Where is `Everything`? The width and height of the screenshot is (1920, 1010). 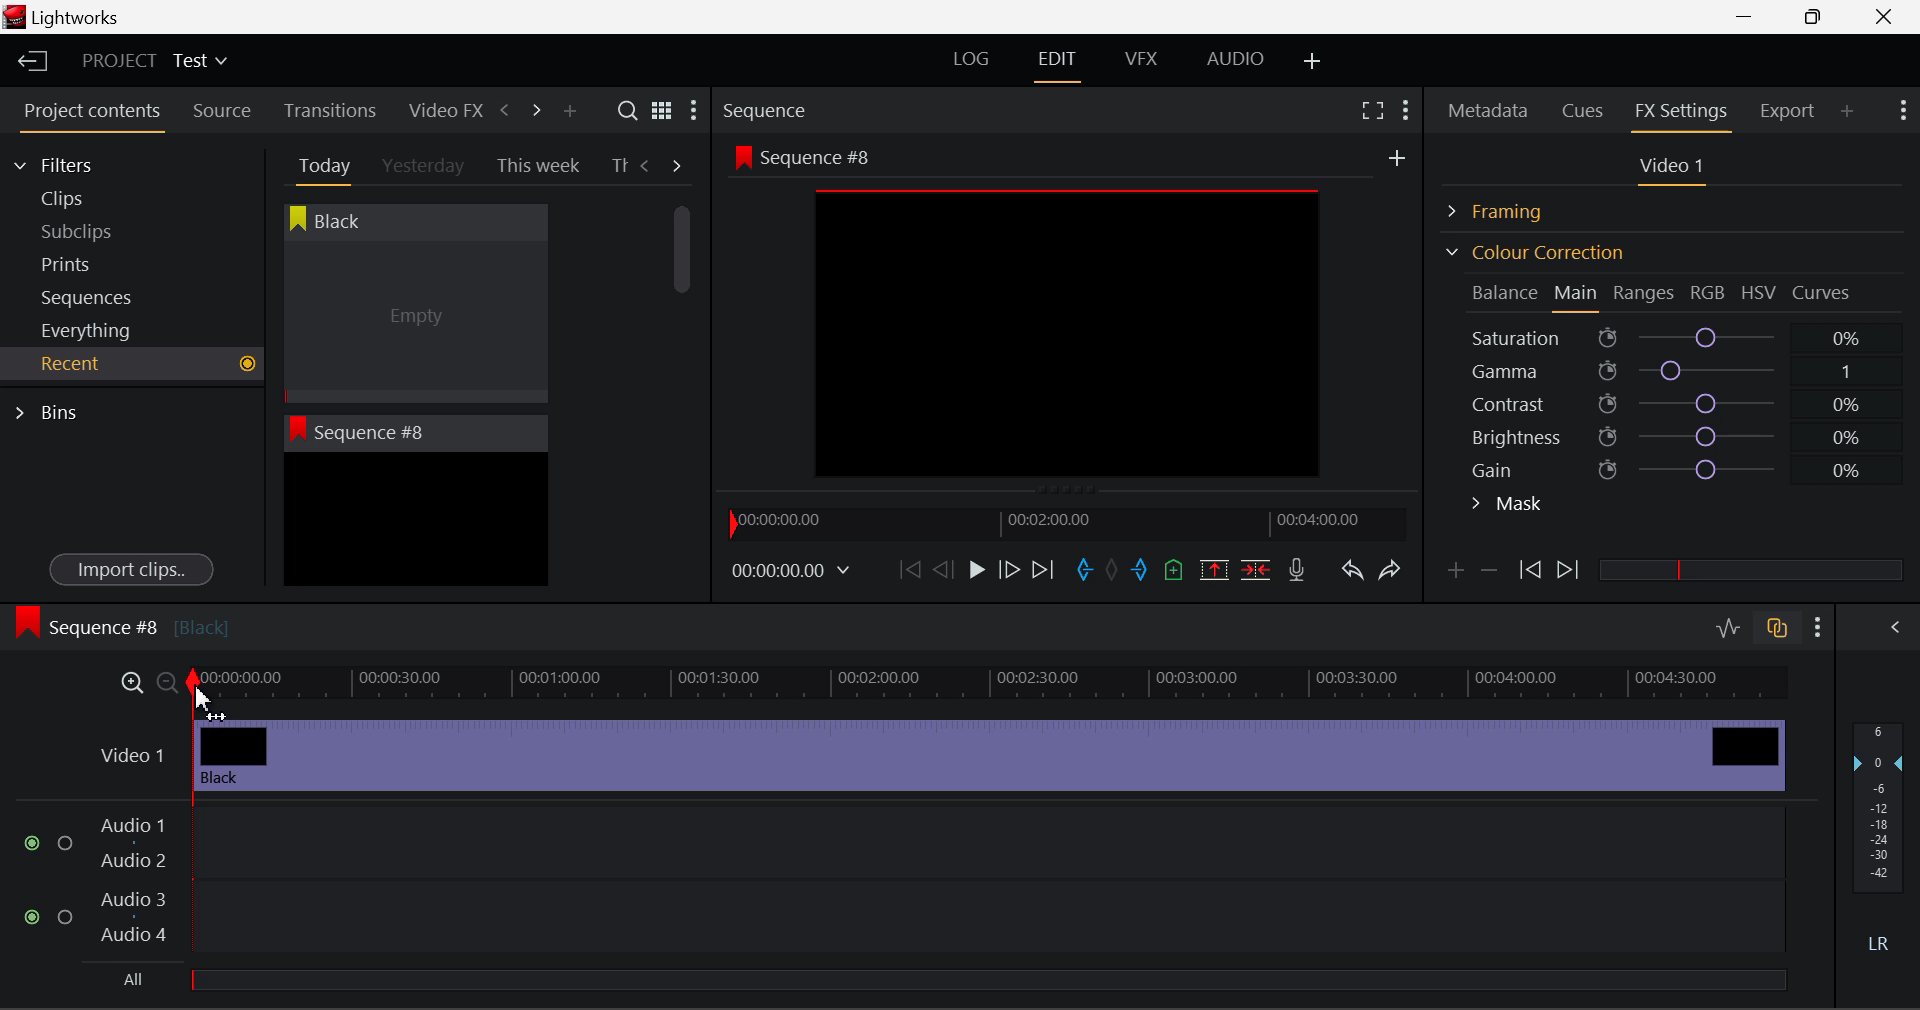 Everything is located at coordinates (89, 330).